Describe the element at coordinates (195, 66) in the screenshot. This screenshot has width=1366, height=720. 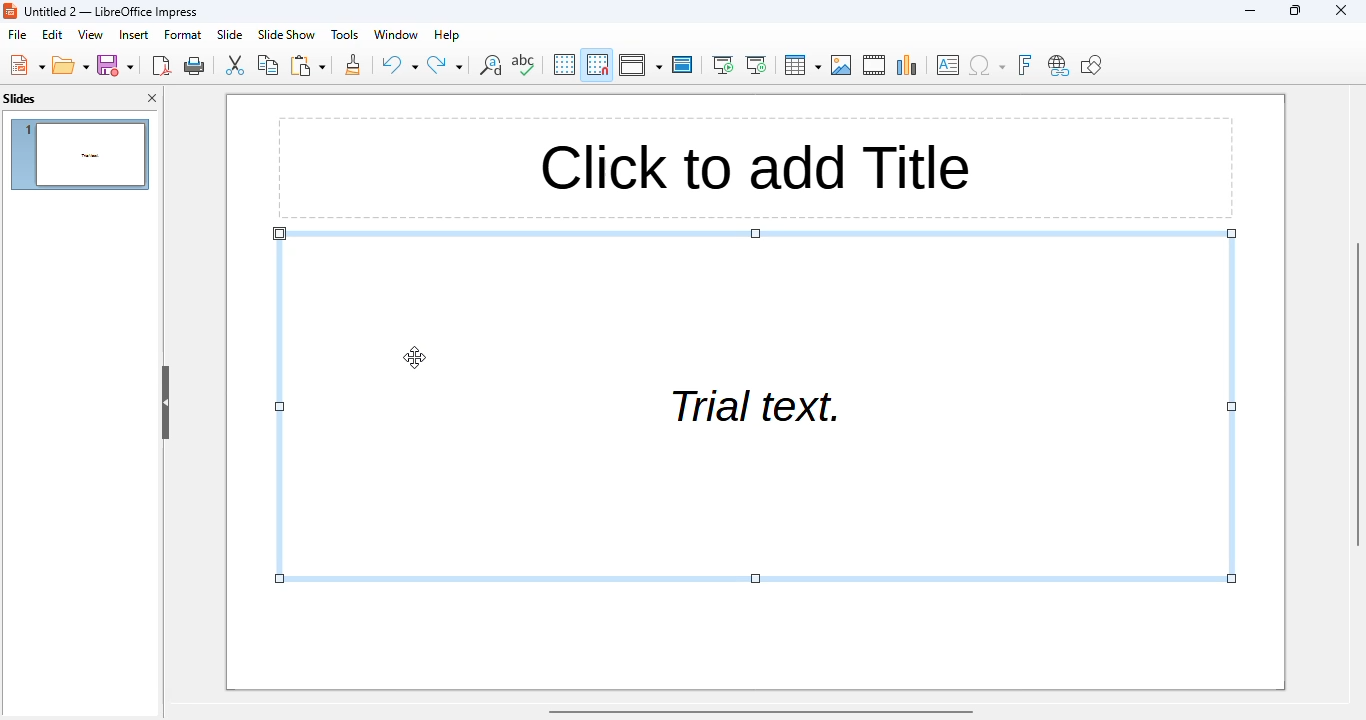
I see `print` at that location.